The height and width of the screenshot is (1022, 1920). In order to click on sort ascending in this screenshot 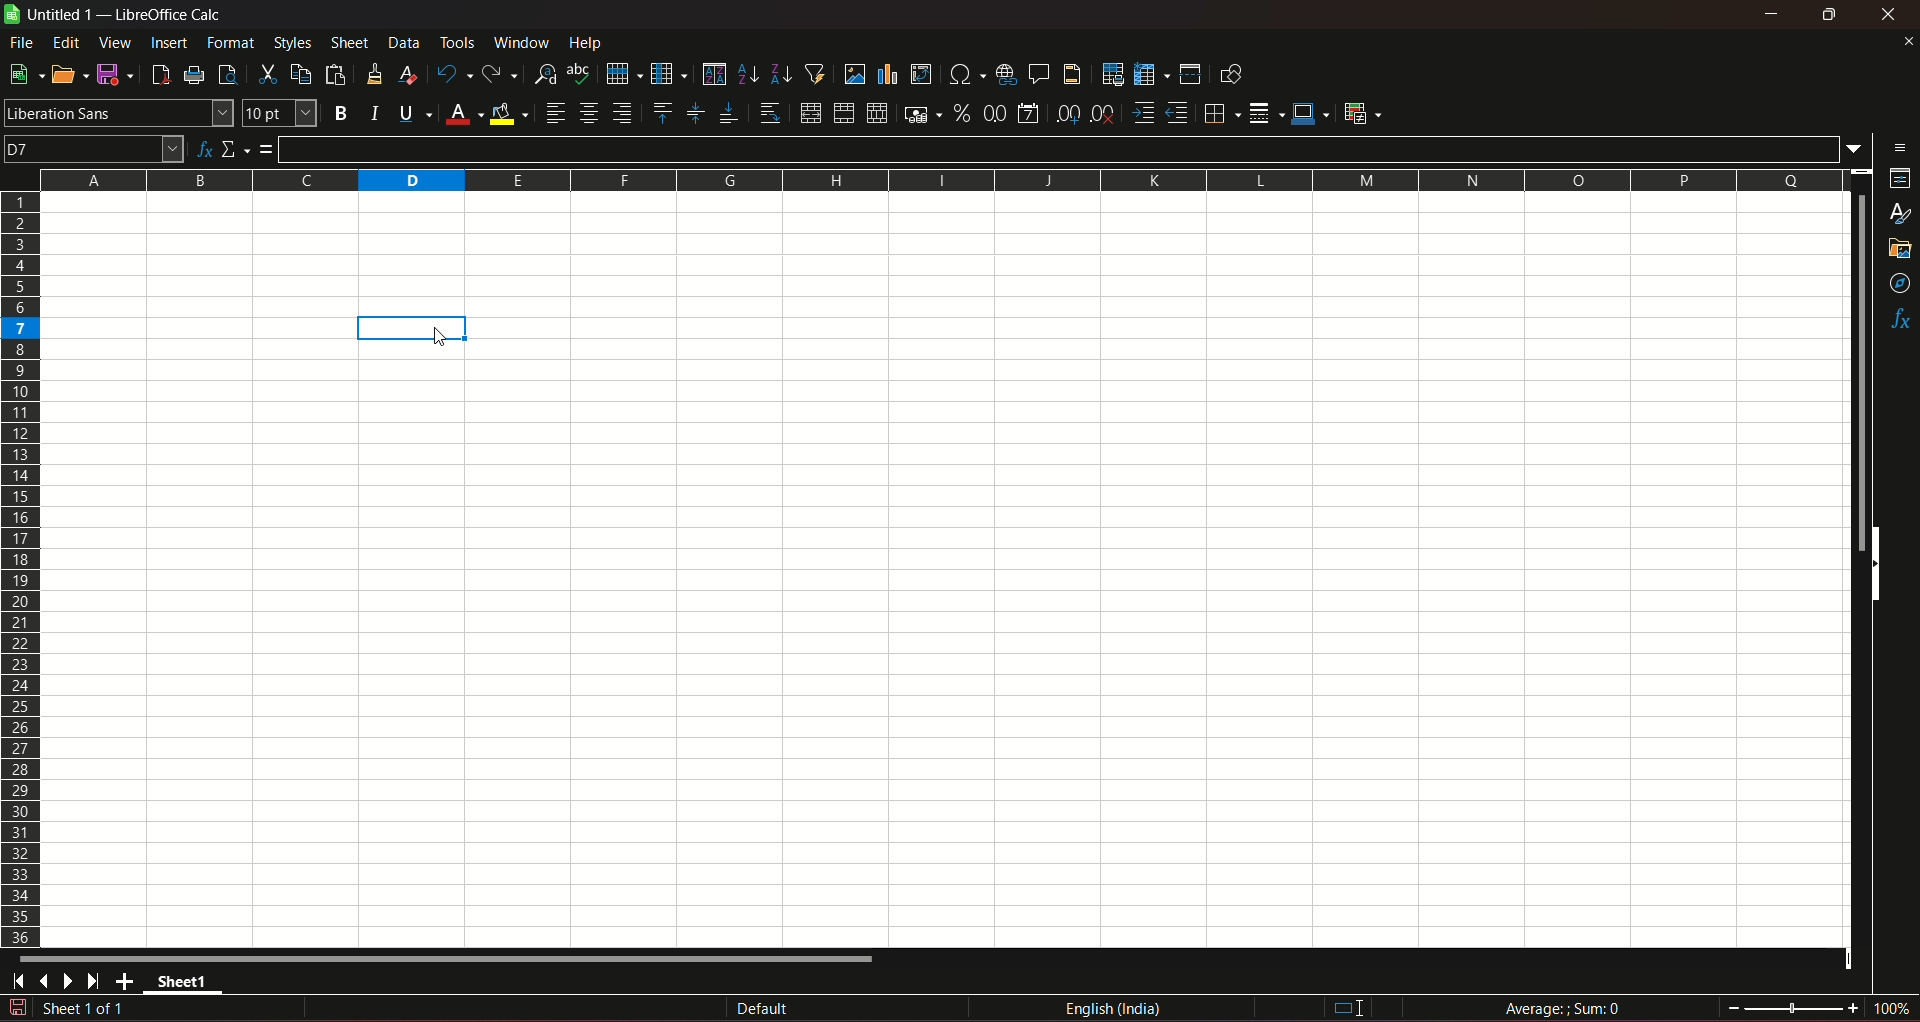, I will do `click(749, 72)`.